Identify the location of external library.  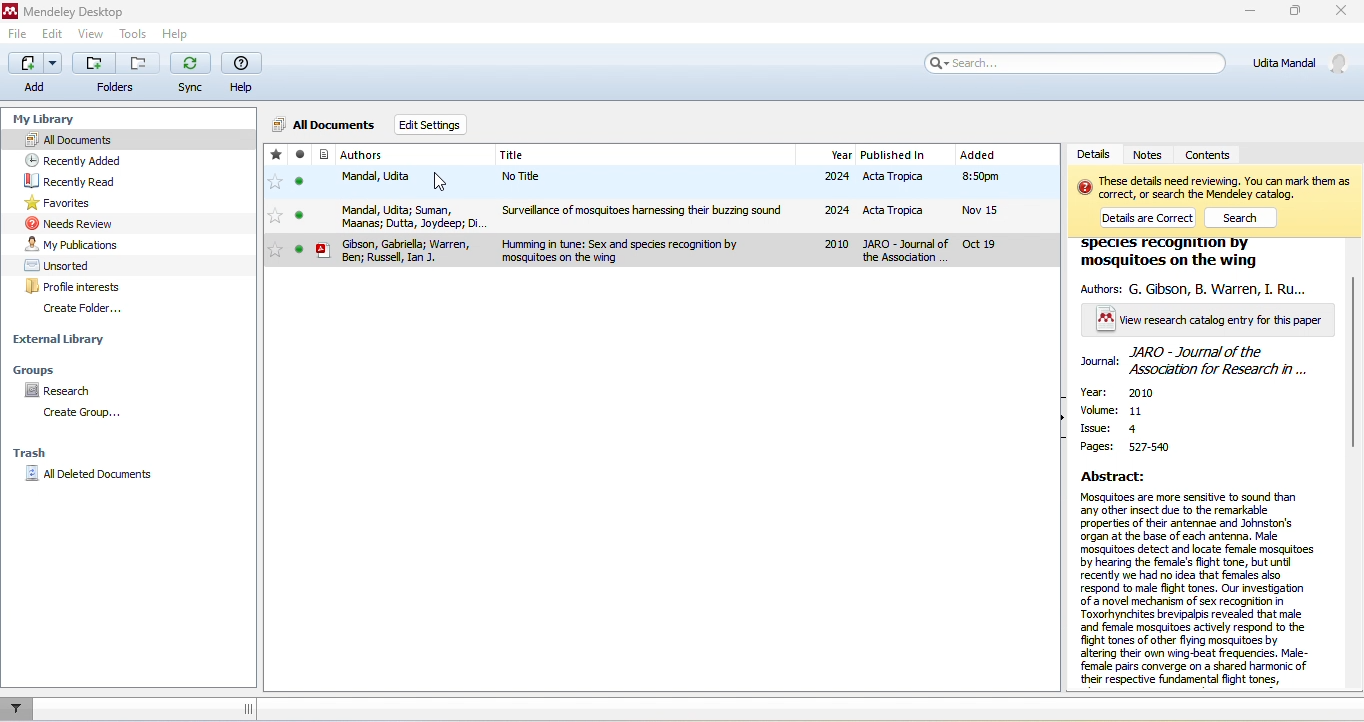
(62, 339).